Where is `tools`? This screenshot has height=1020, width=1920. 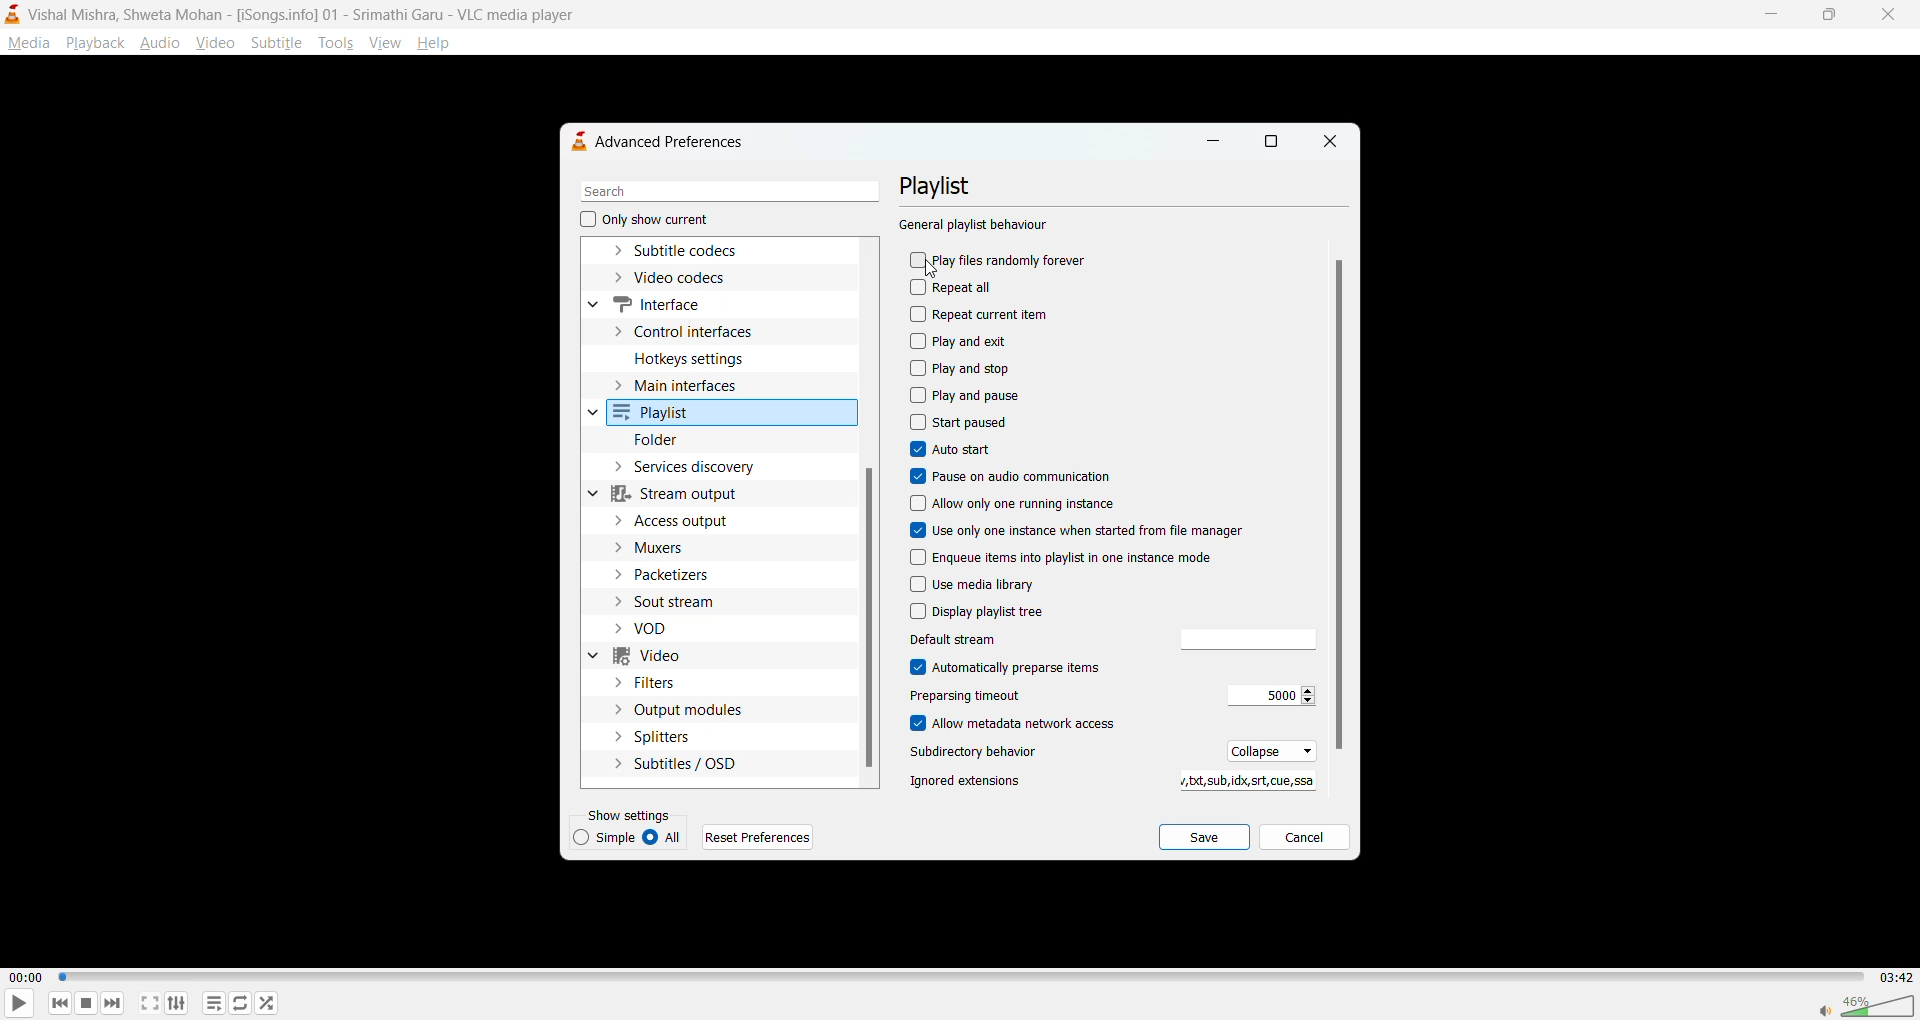
tools is located at coordinates (334, 43).